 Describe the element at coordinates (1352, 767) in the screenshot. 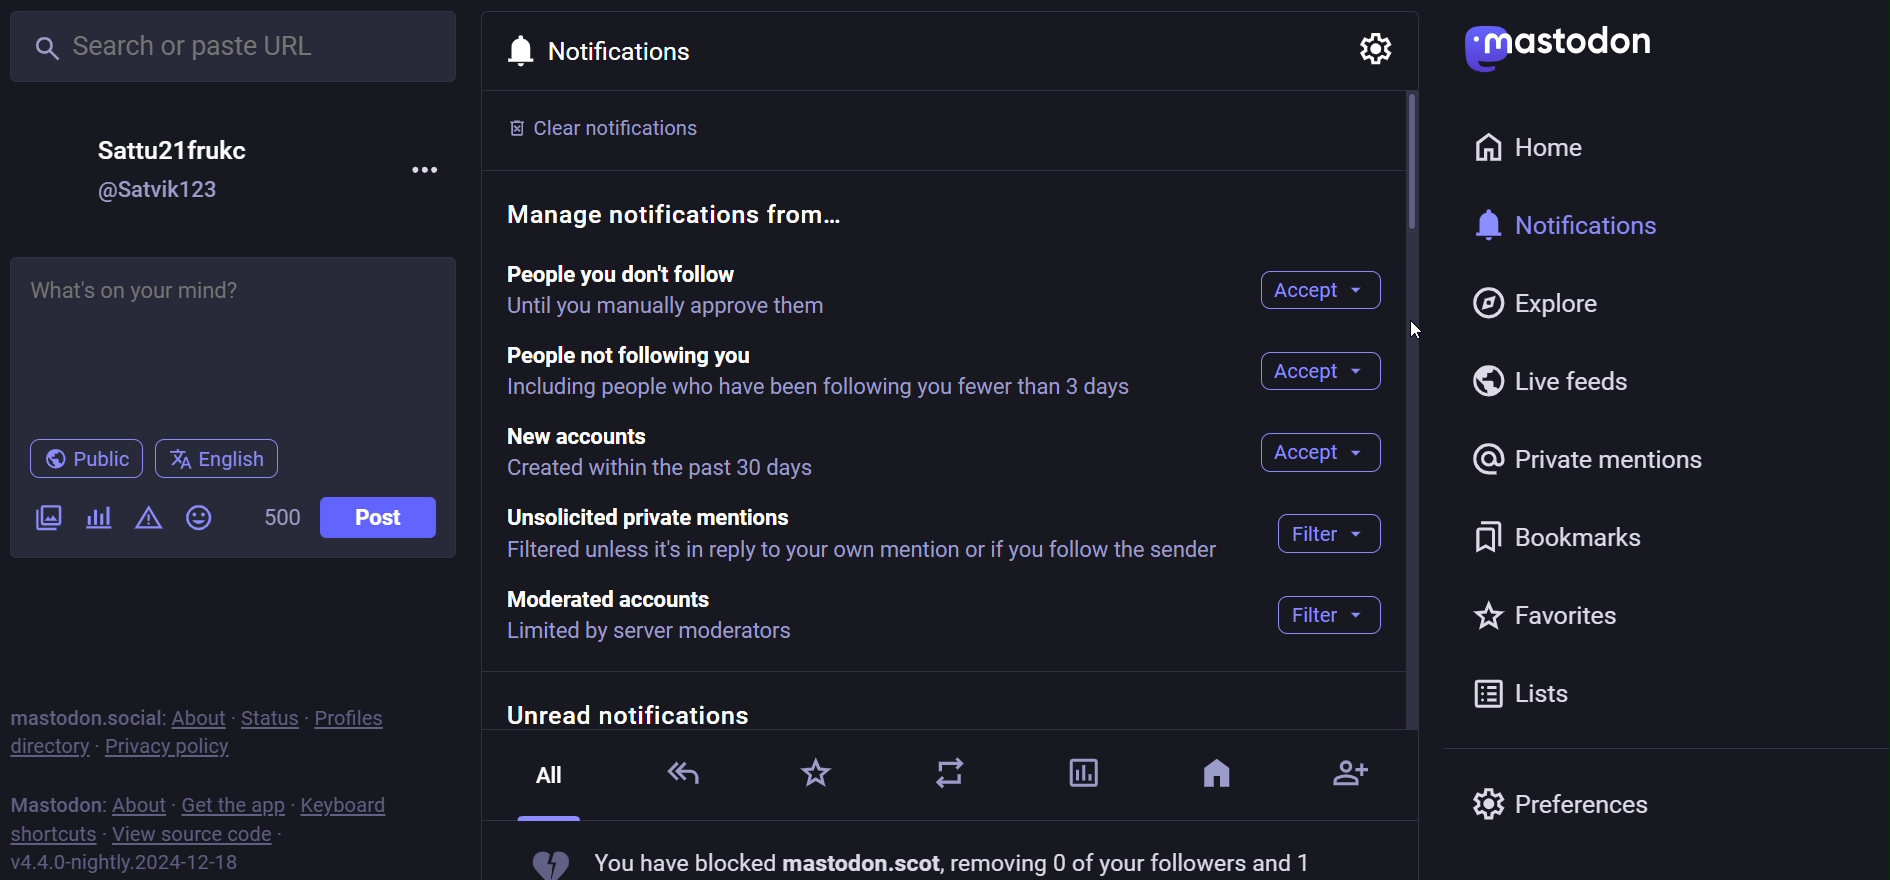

I see `invite` at that location.